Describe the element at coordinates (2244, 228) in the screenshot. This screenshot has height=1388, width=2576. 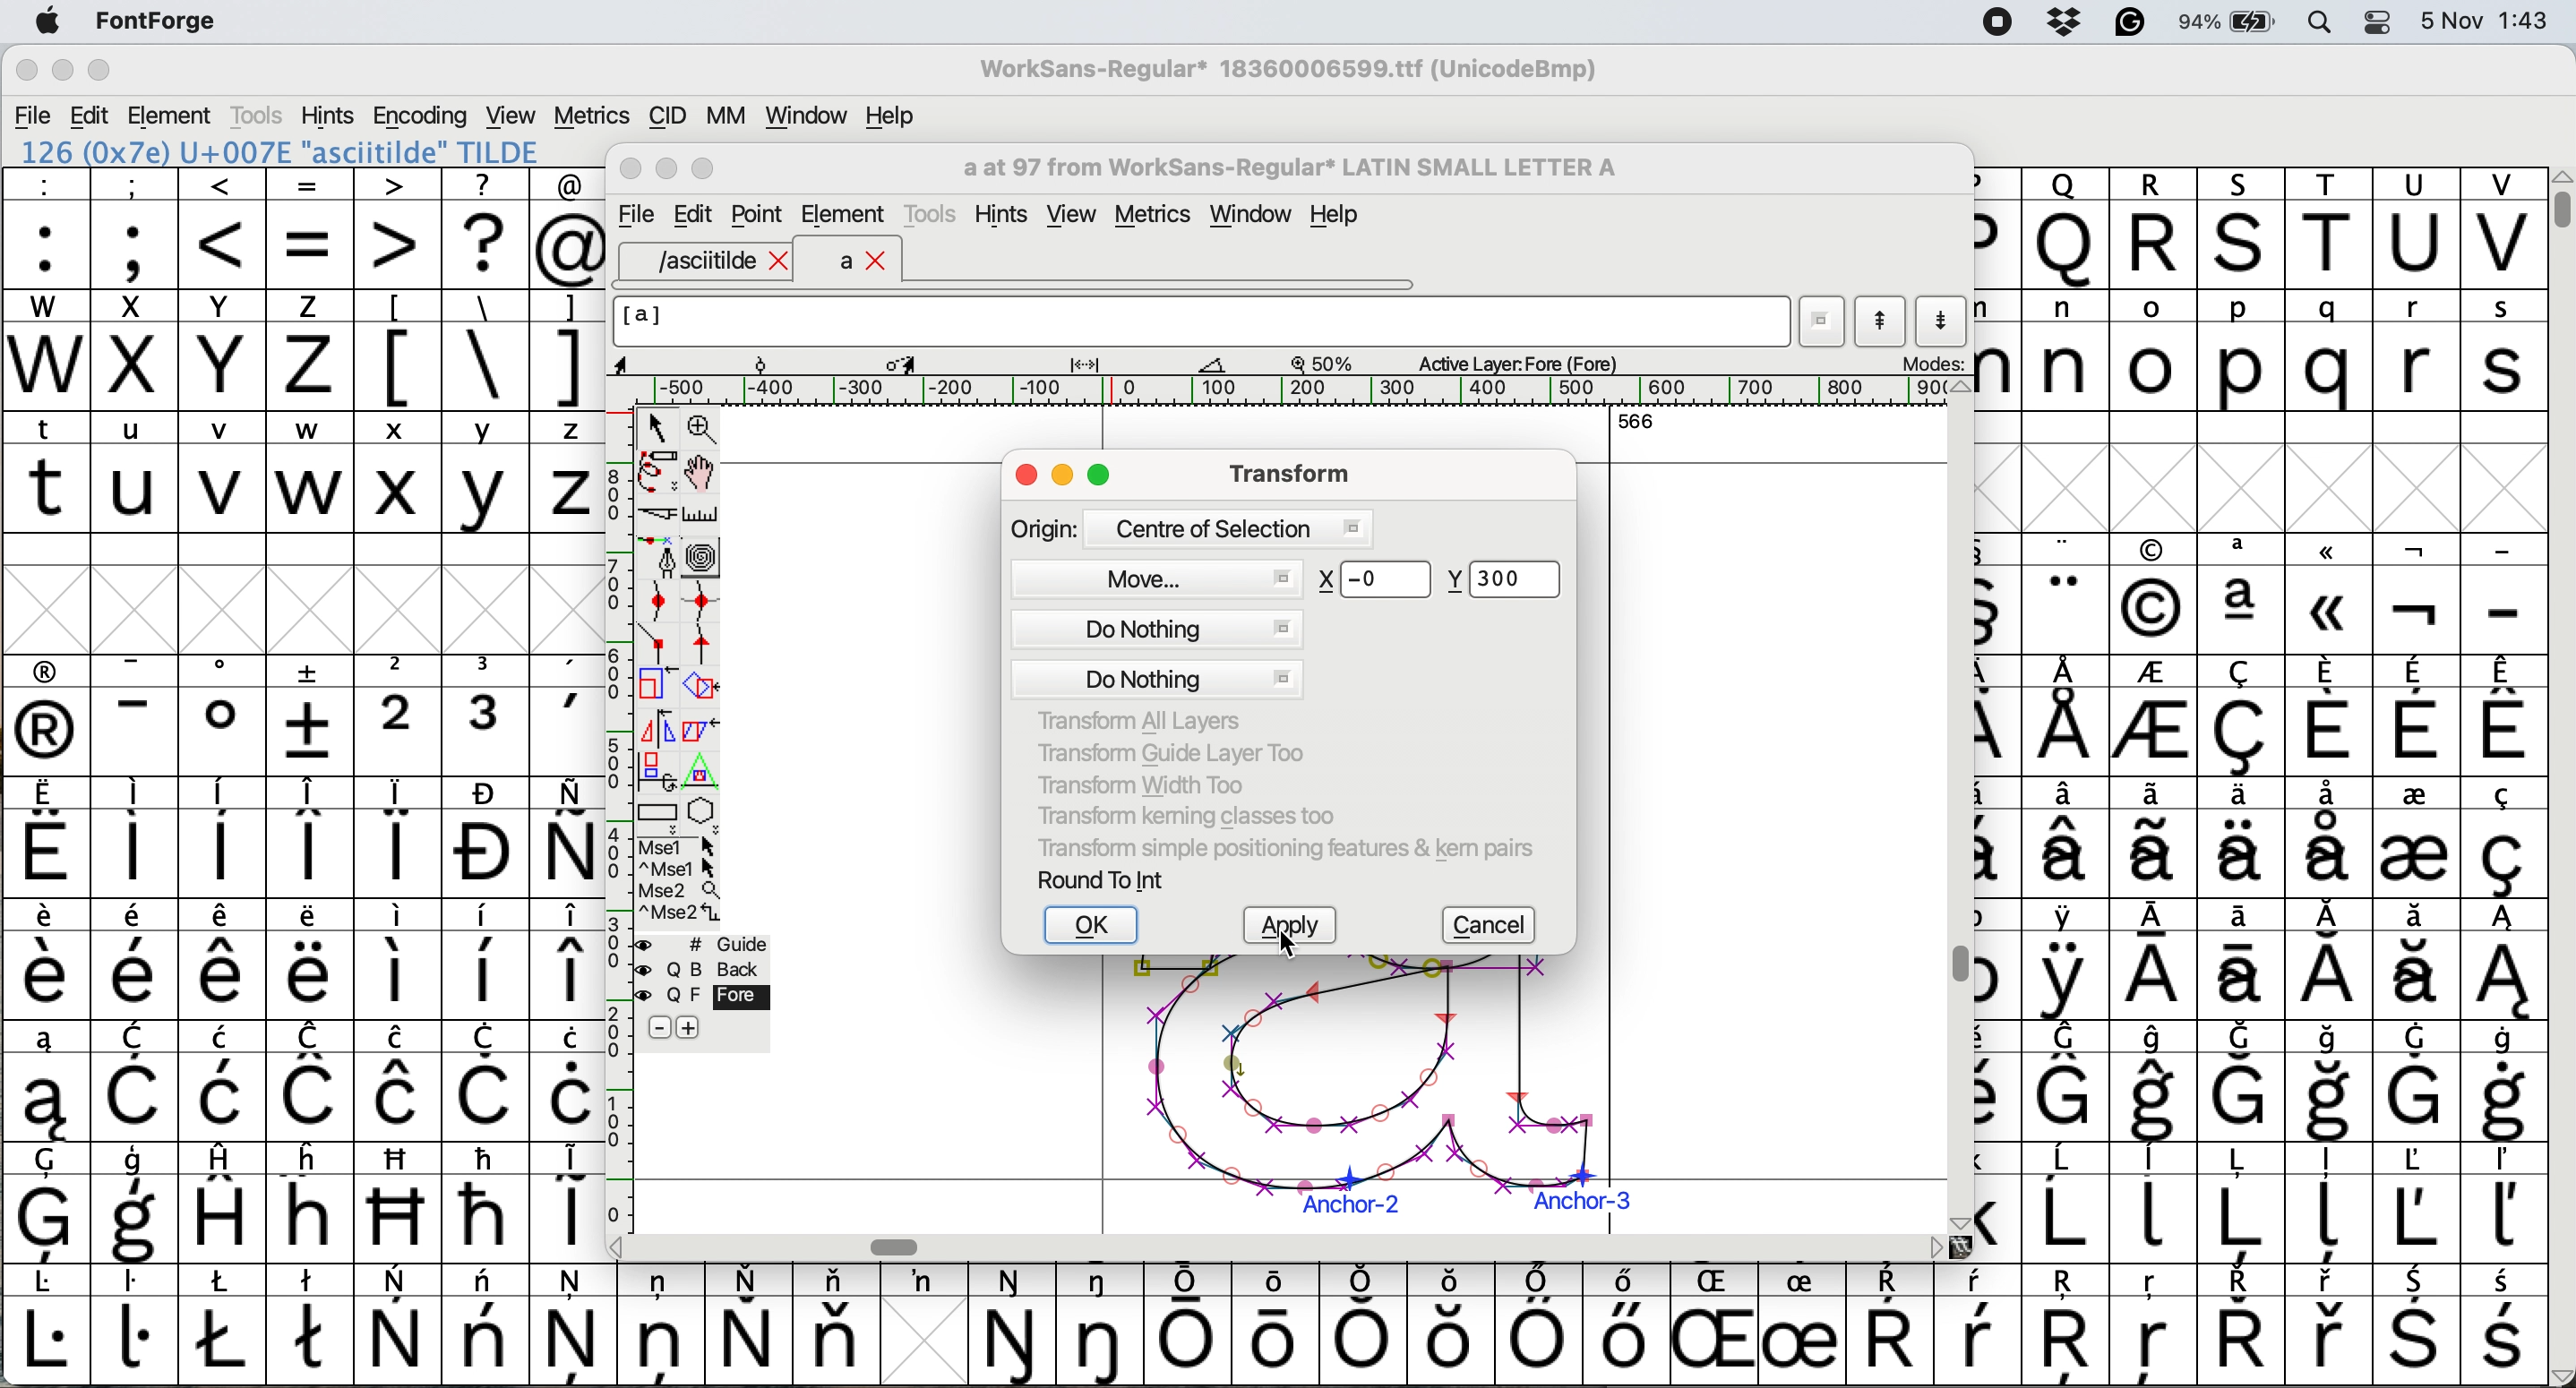
I see `` at that location.